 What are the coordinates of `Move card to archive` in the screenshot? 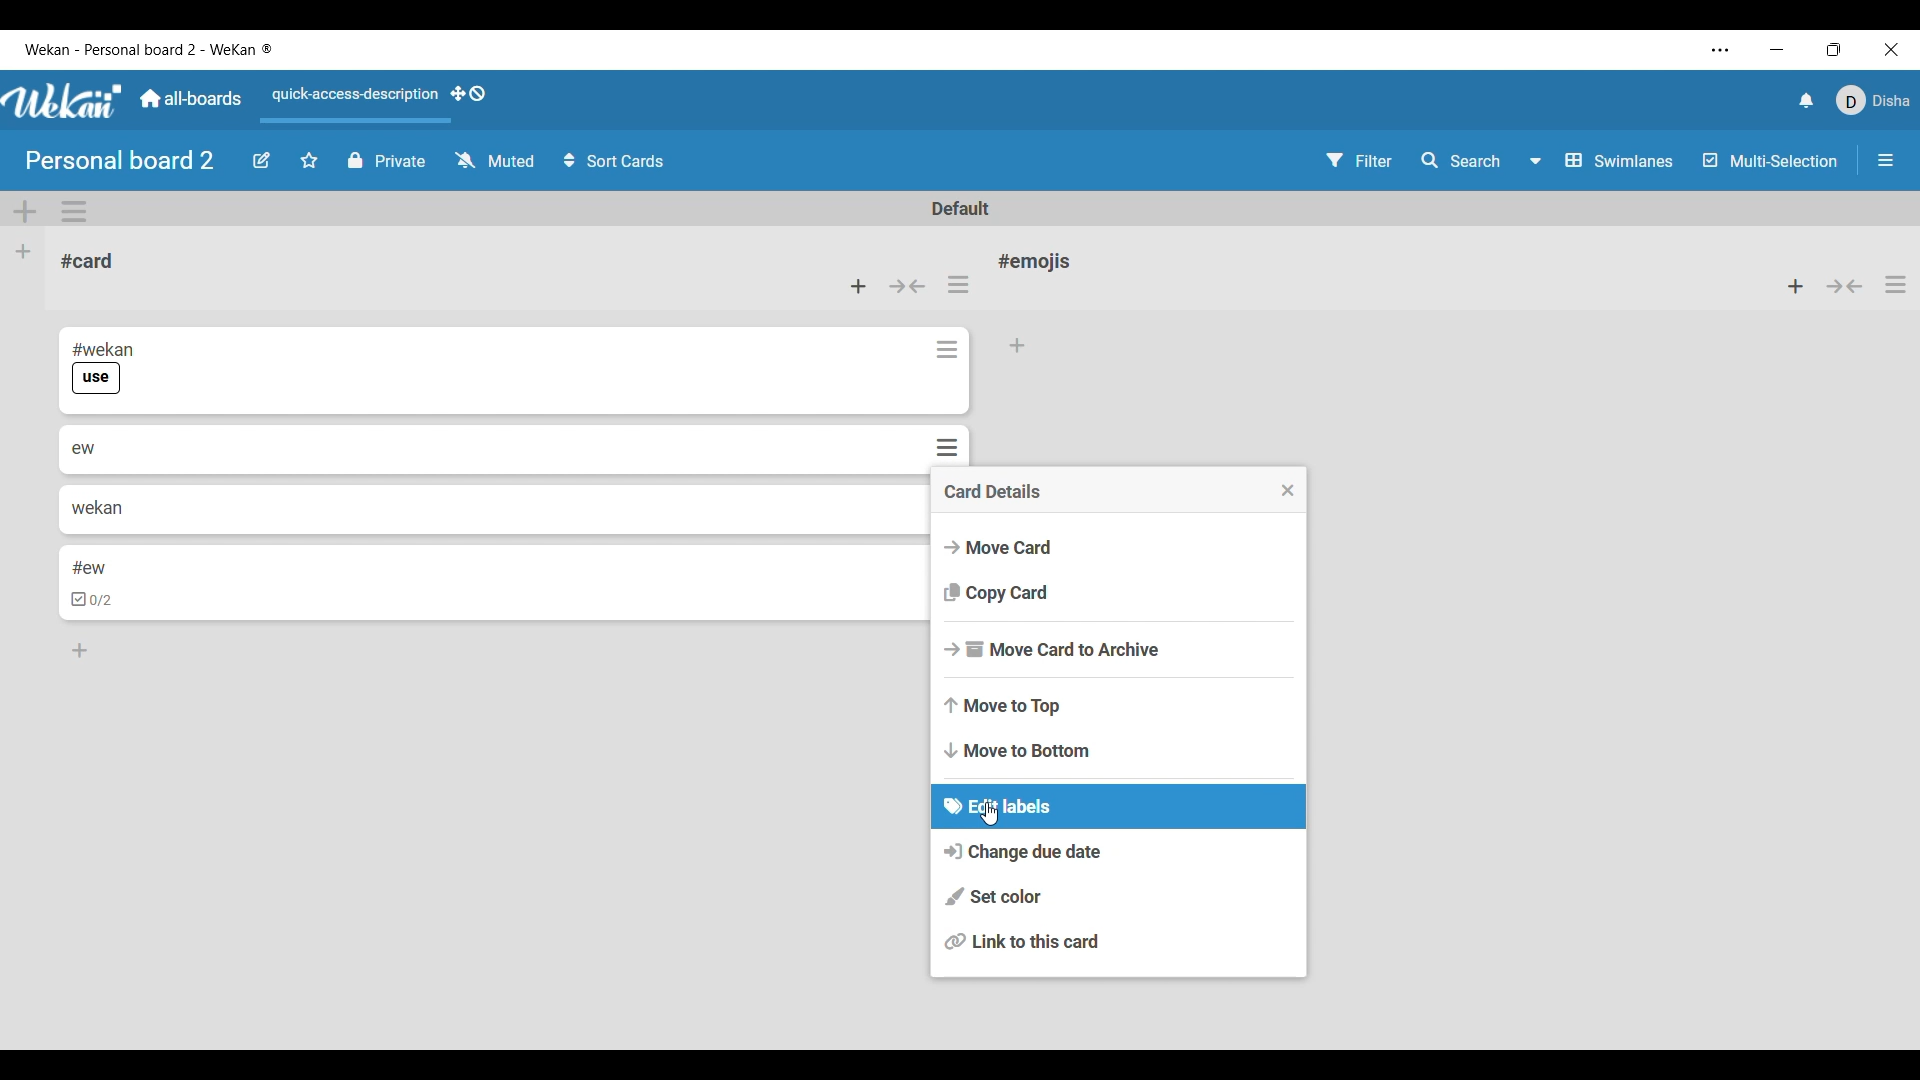 It's located at (1120, 650).